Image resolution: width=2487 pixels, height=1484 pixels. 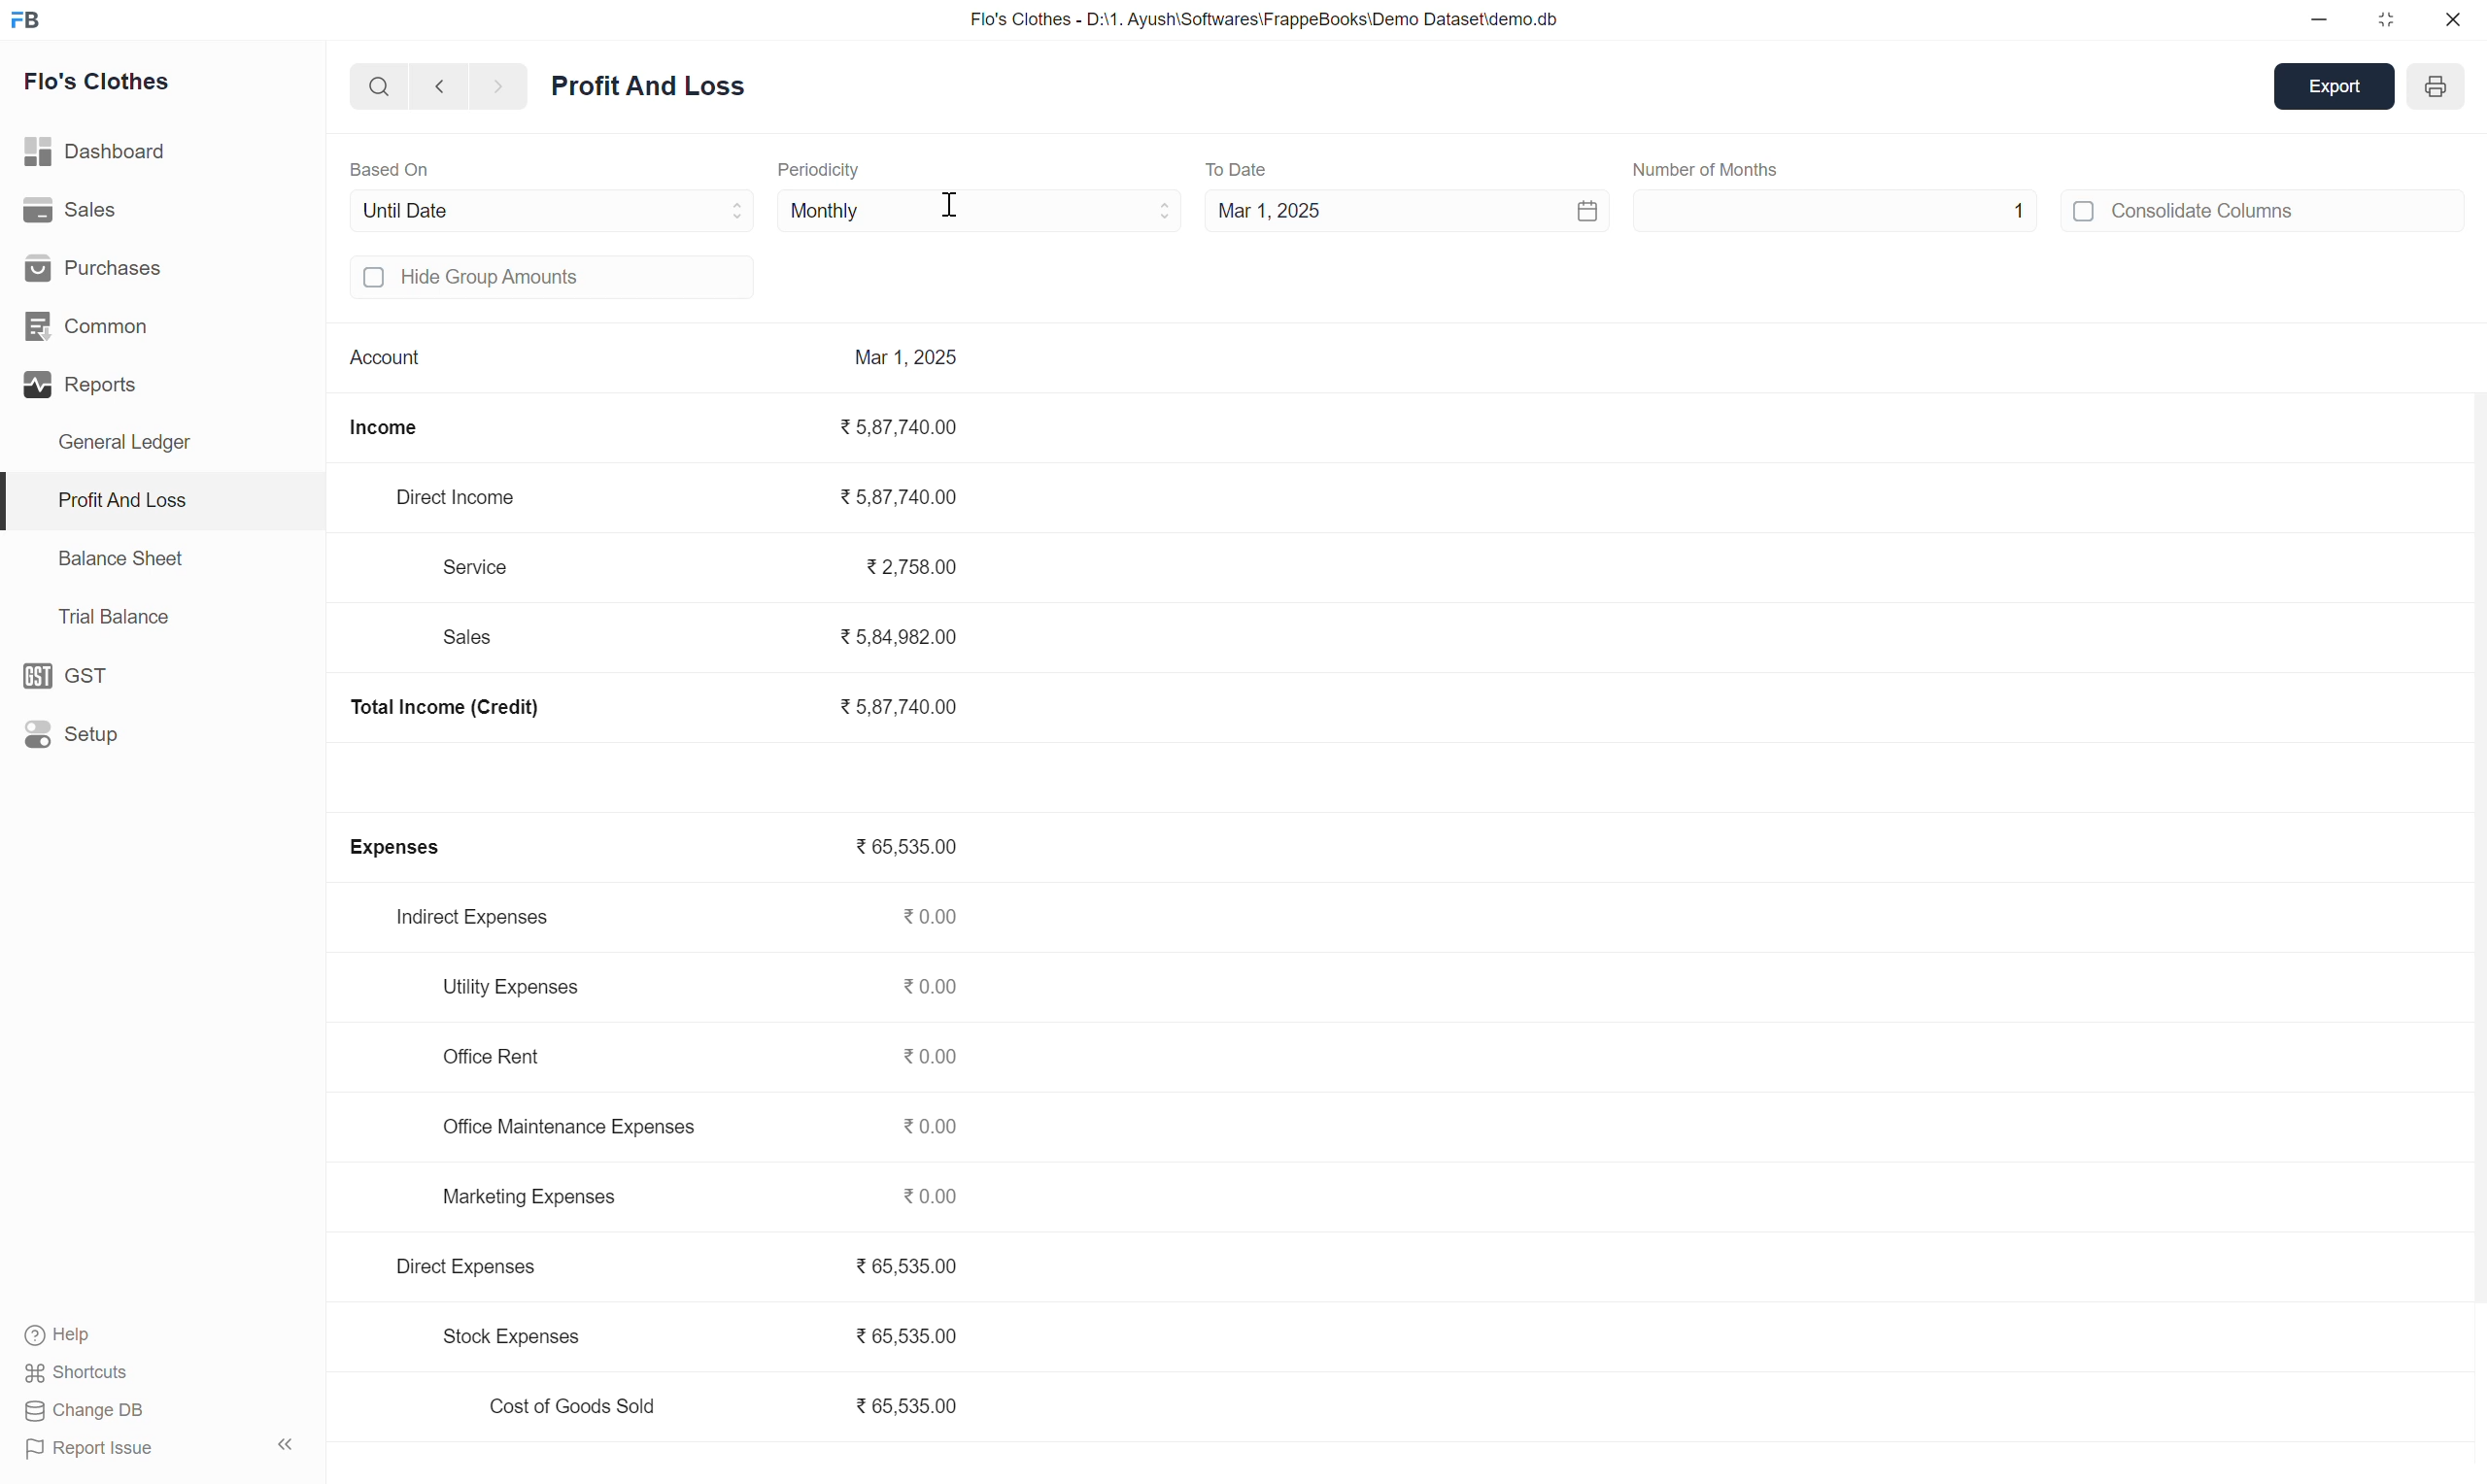 I want to click on Sales, so click(x=68, y=213).